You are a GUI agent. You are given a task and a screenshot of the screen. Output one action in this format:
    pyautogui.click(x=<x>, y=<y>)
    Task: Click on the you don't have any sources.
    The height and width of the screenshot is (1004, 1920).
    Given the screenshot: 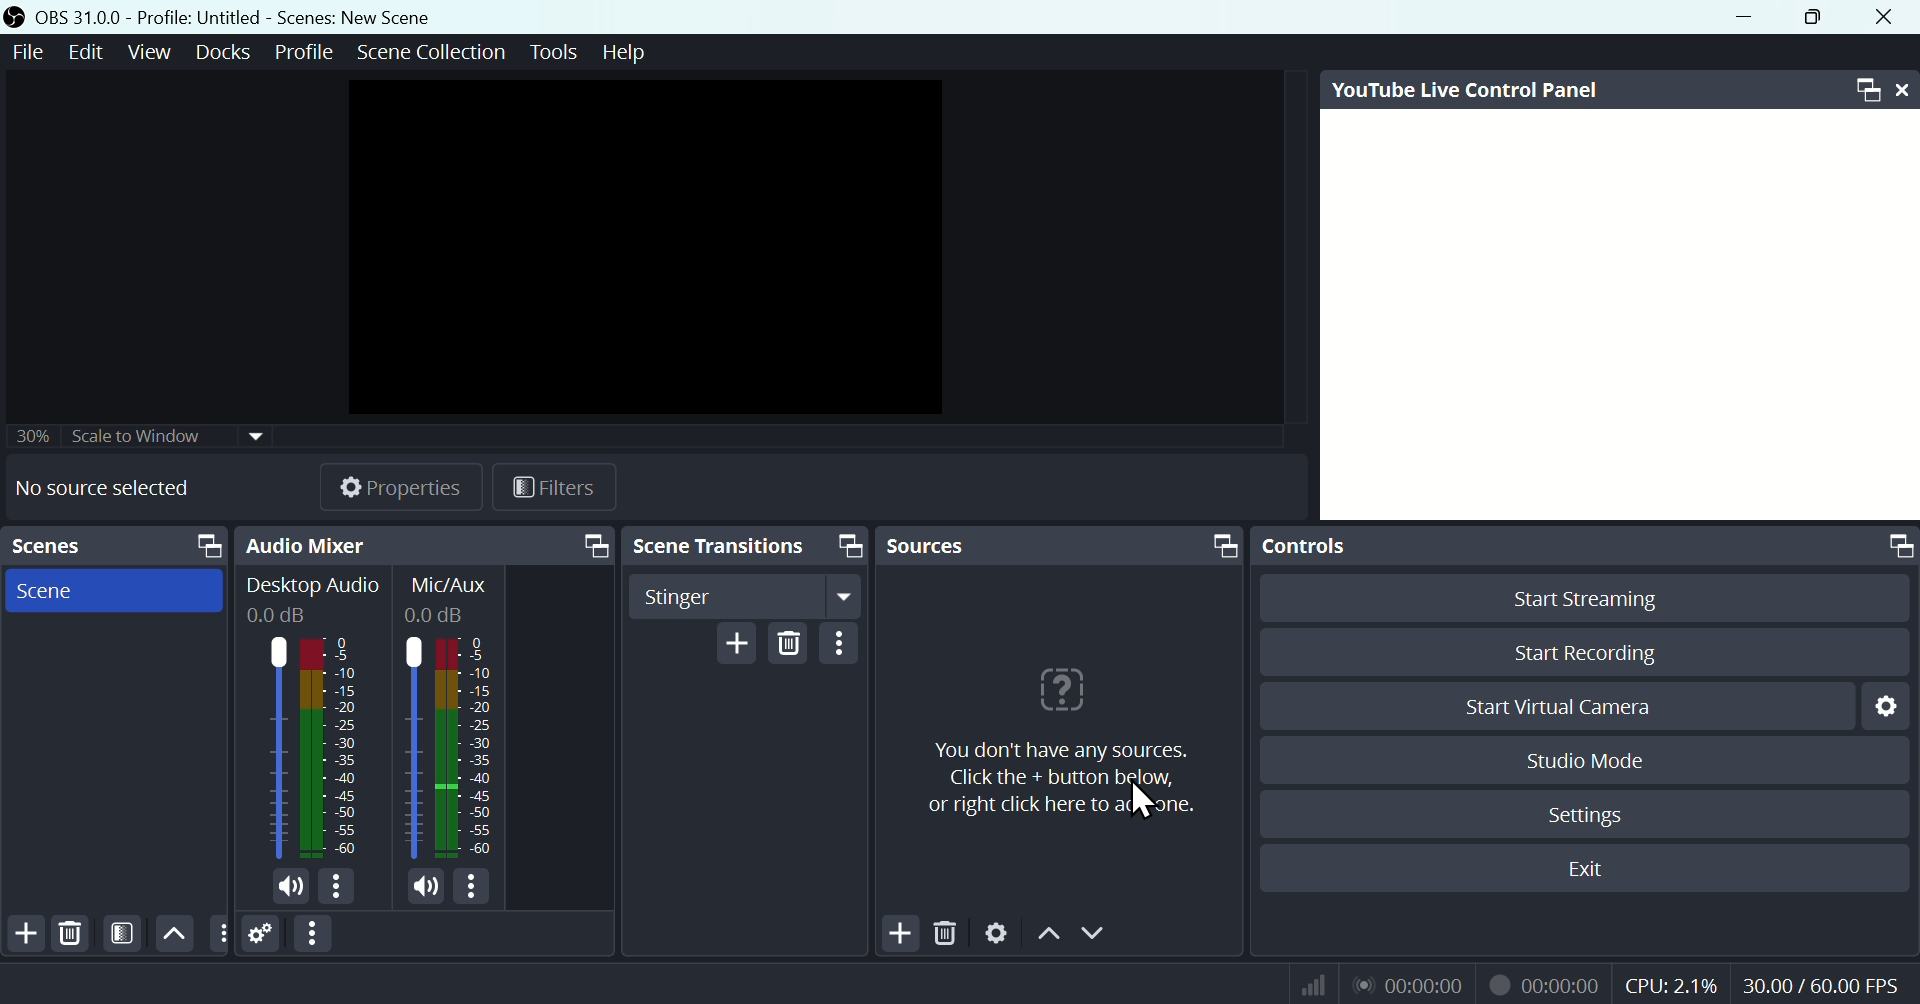 What is the action you would take?
    pyautogui.click(x=1061, y=780)
    